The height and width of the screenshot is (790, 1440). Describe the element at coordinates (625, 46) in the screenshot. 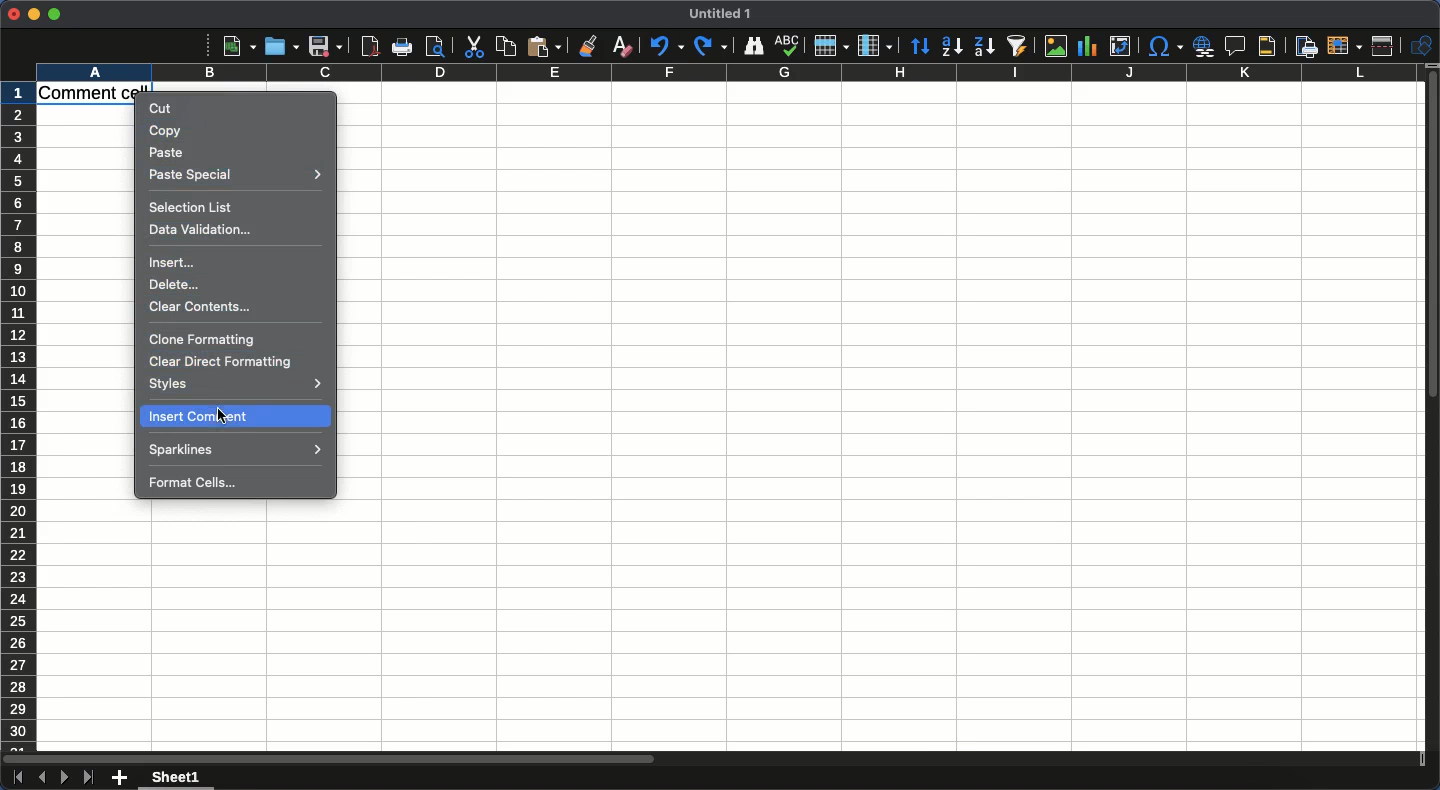

I see `Clear formatting` at that location.